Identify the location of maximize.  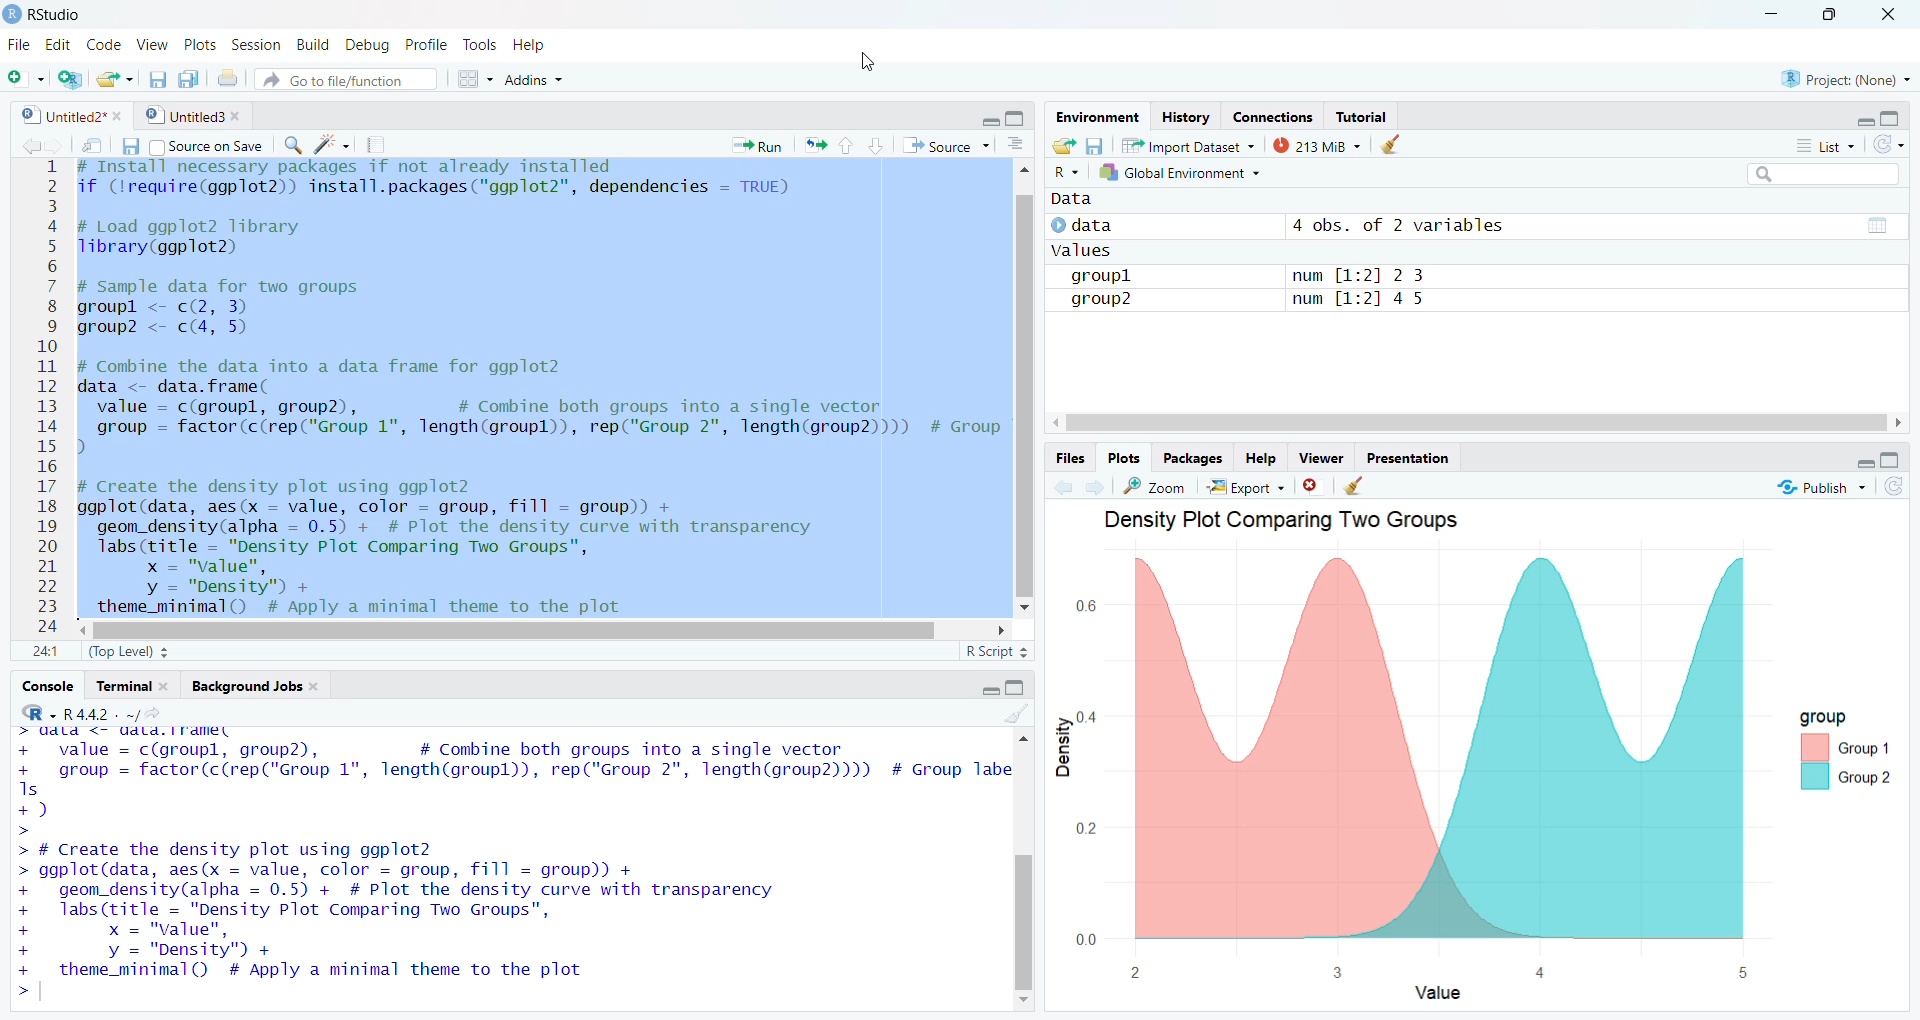
(1895, 458).